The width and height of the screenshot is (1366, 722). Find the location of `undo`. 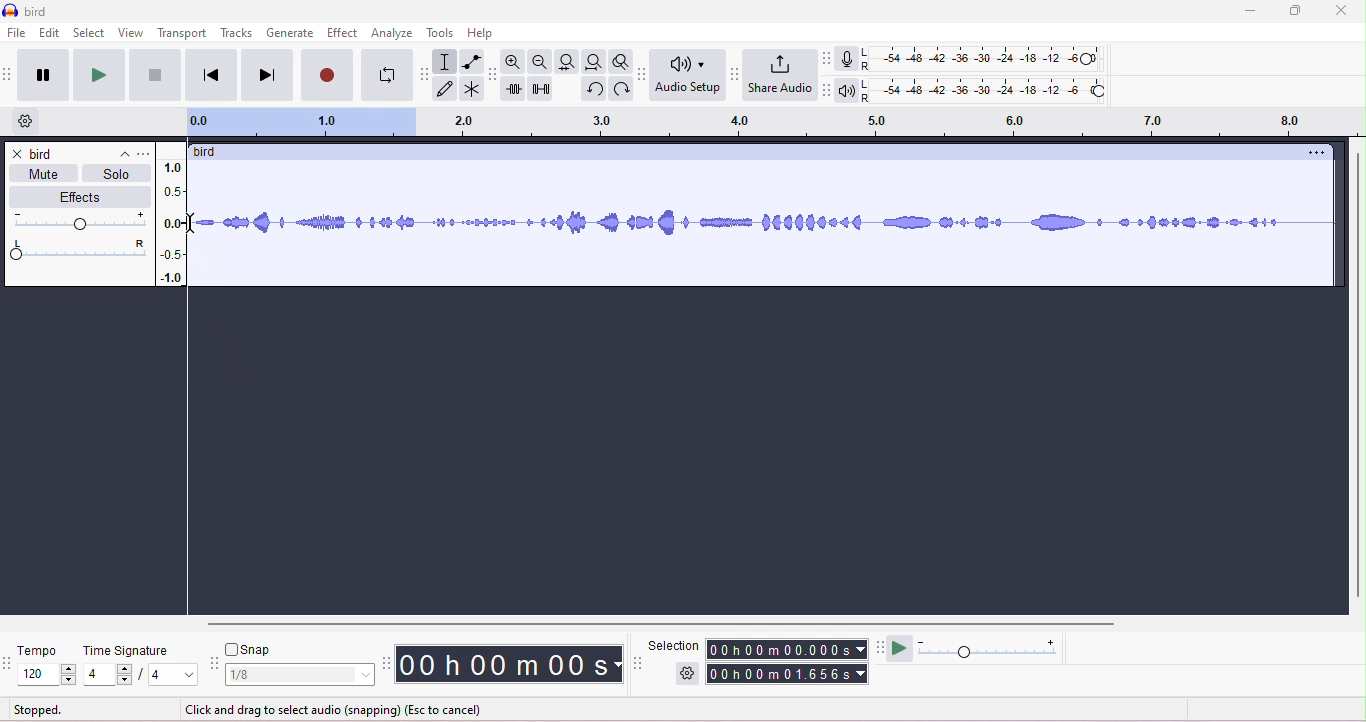

undo is located at coordinates (595, 89).